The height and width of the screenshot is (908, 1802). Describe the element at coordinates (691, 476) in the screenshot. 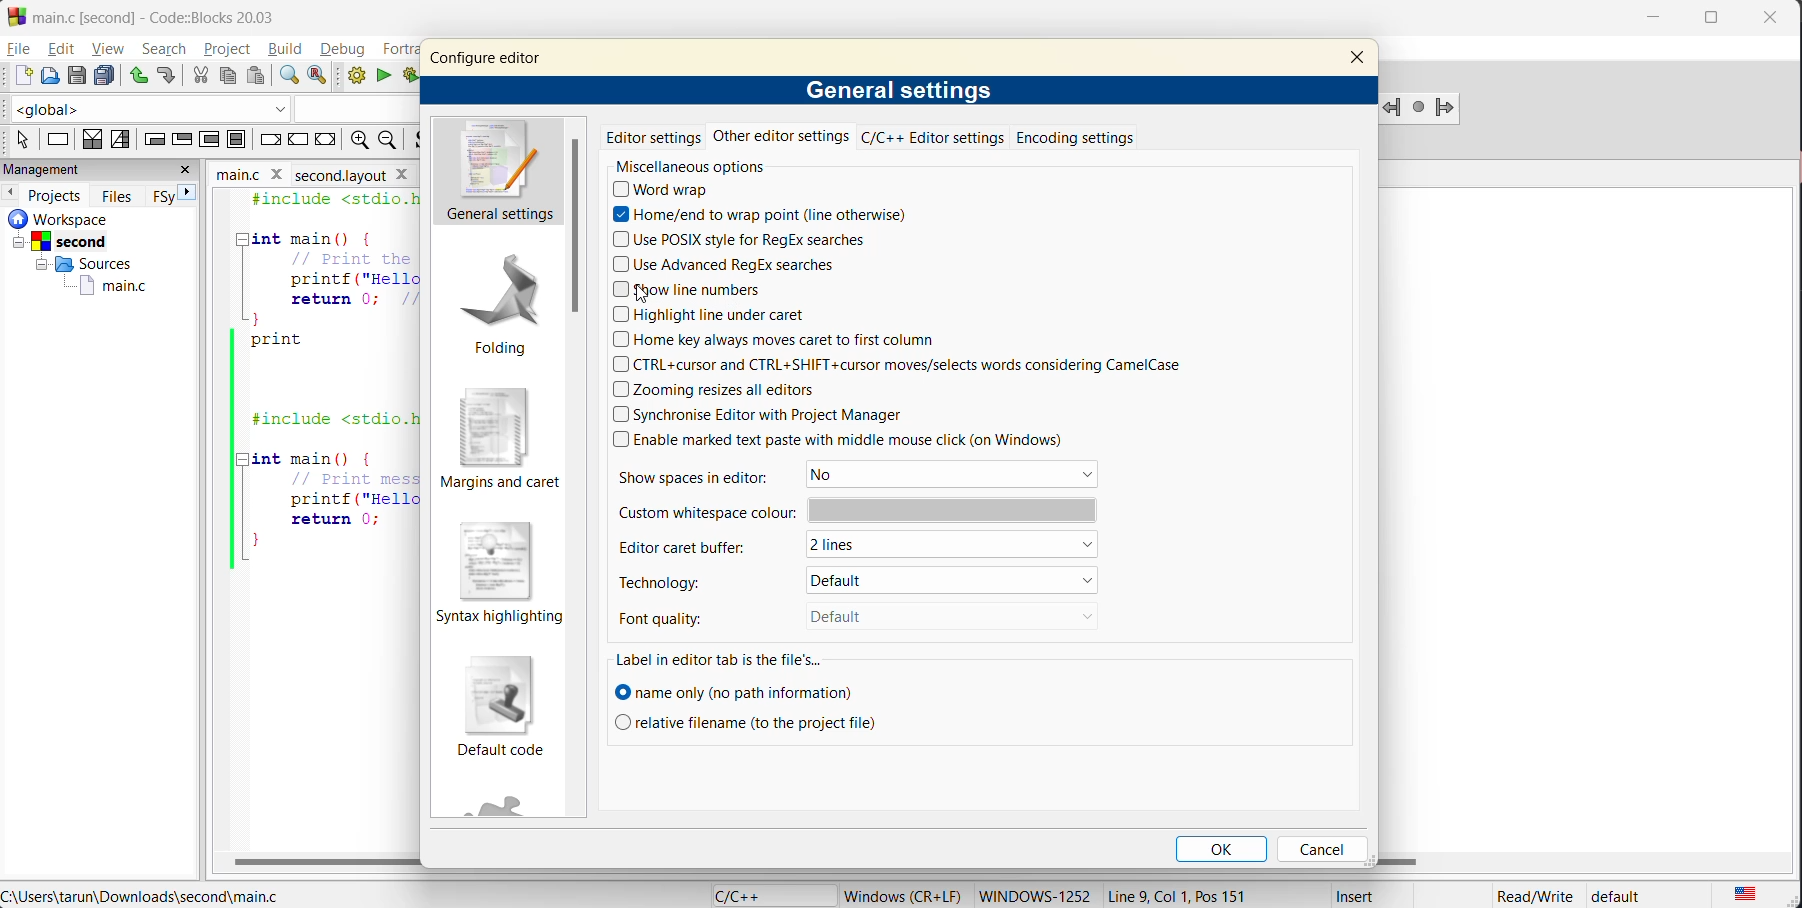

I see `show spaces in editor` at that location.